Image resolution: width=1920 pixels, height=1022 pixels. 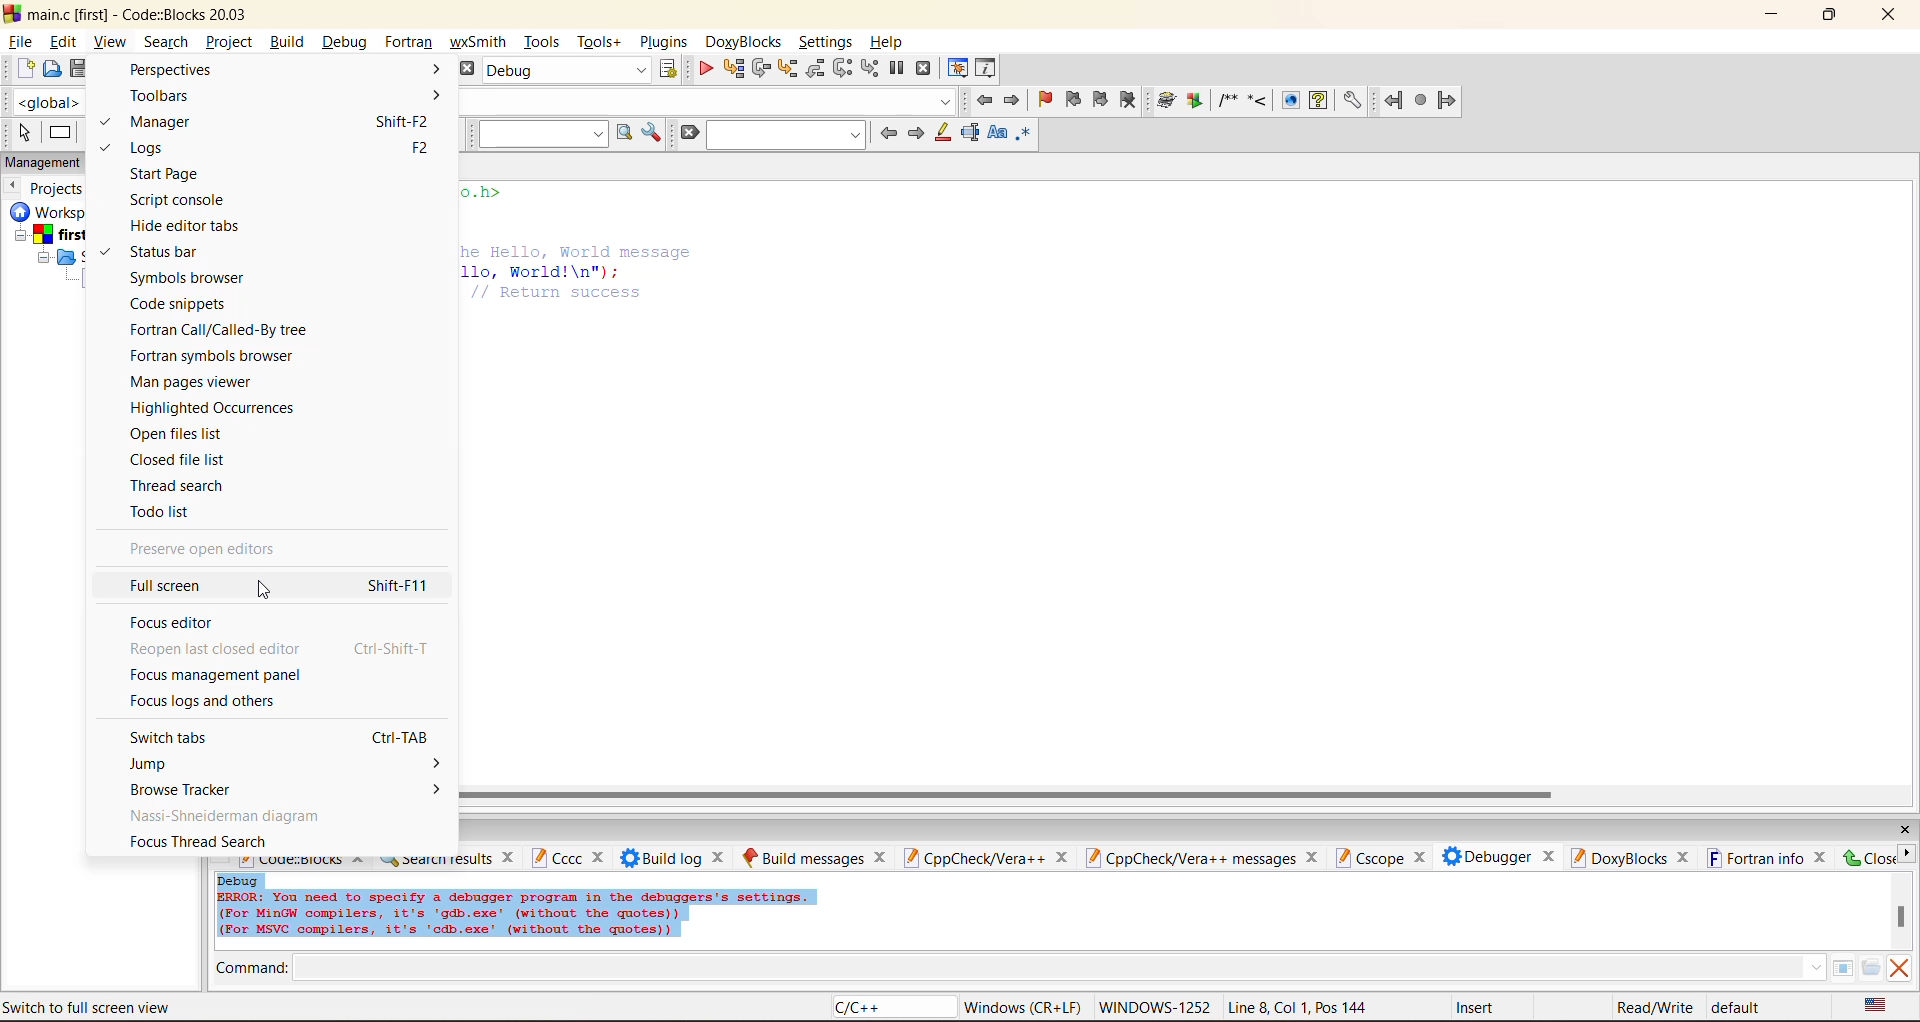 What do you see at coordinates (996, 135) in the screenshot?
I see `match case` at bounding box center [996, 135].